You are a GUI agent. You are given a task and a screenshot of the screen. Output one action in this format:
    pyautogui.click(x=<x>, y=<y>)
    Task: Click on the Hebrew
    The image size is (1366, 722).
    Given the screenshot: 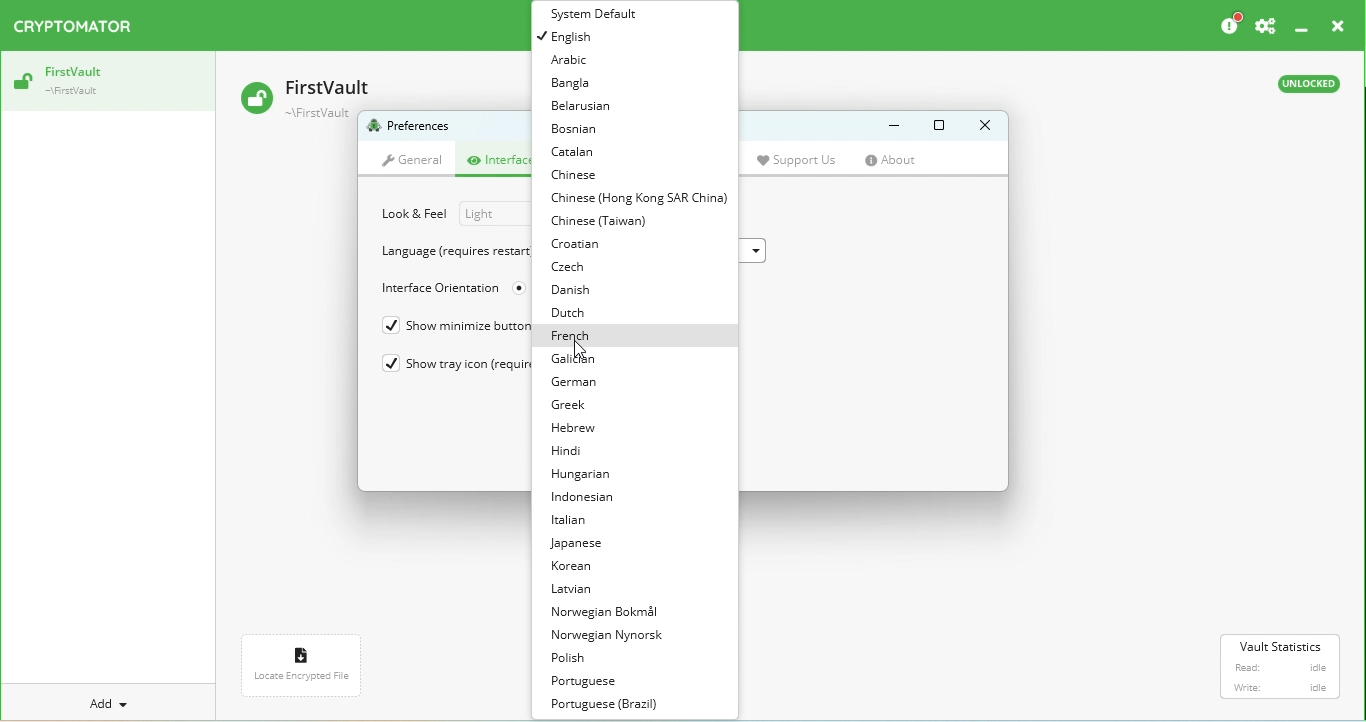 What is the action you would take?
    pyautogui.click(x=574, y=429)
    